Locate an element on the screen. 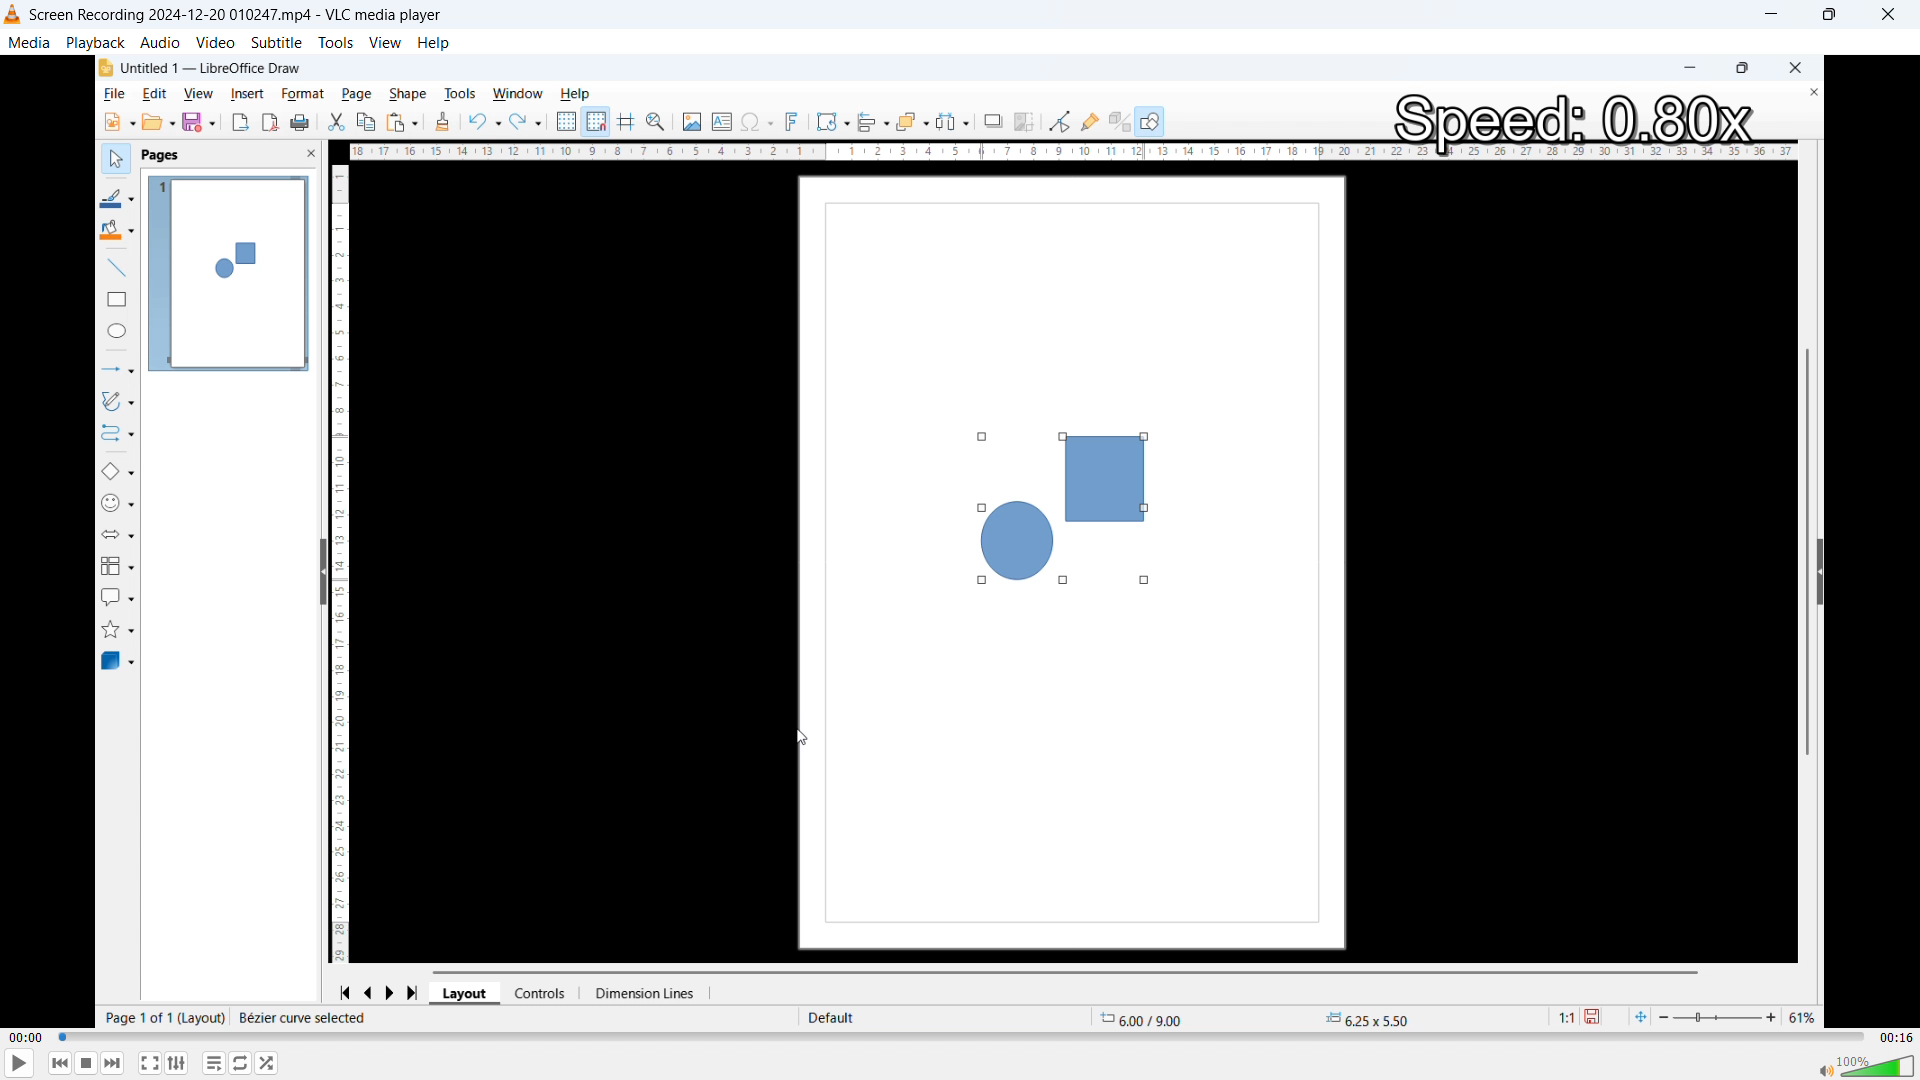  Sound bar is located at coordinates (1866, 1065).